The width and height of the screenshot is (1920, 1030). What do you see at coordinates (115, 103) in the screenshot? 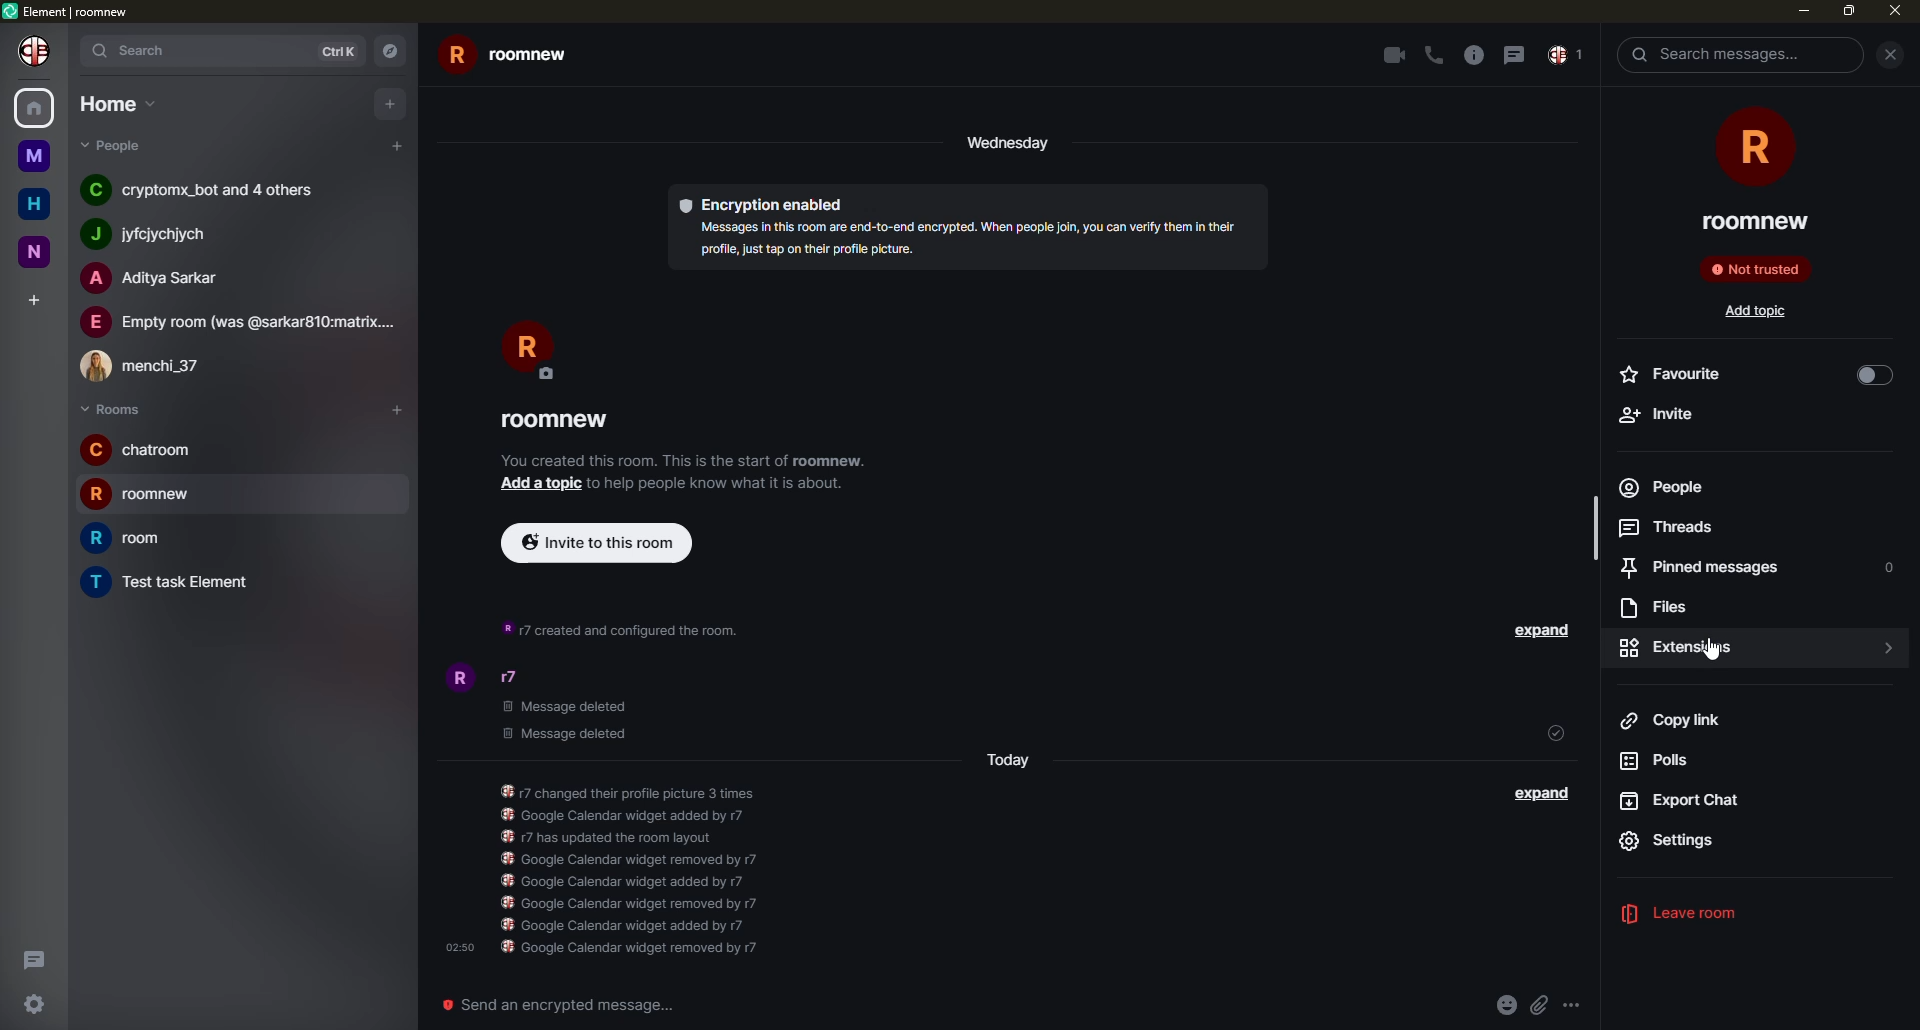
I see `home` at bounding box center [115, 103].